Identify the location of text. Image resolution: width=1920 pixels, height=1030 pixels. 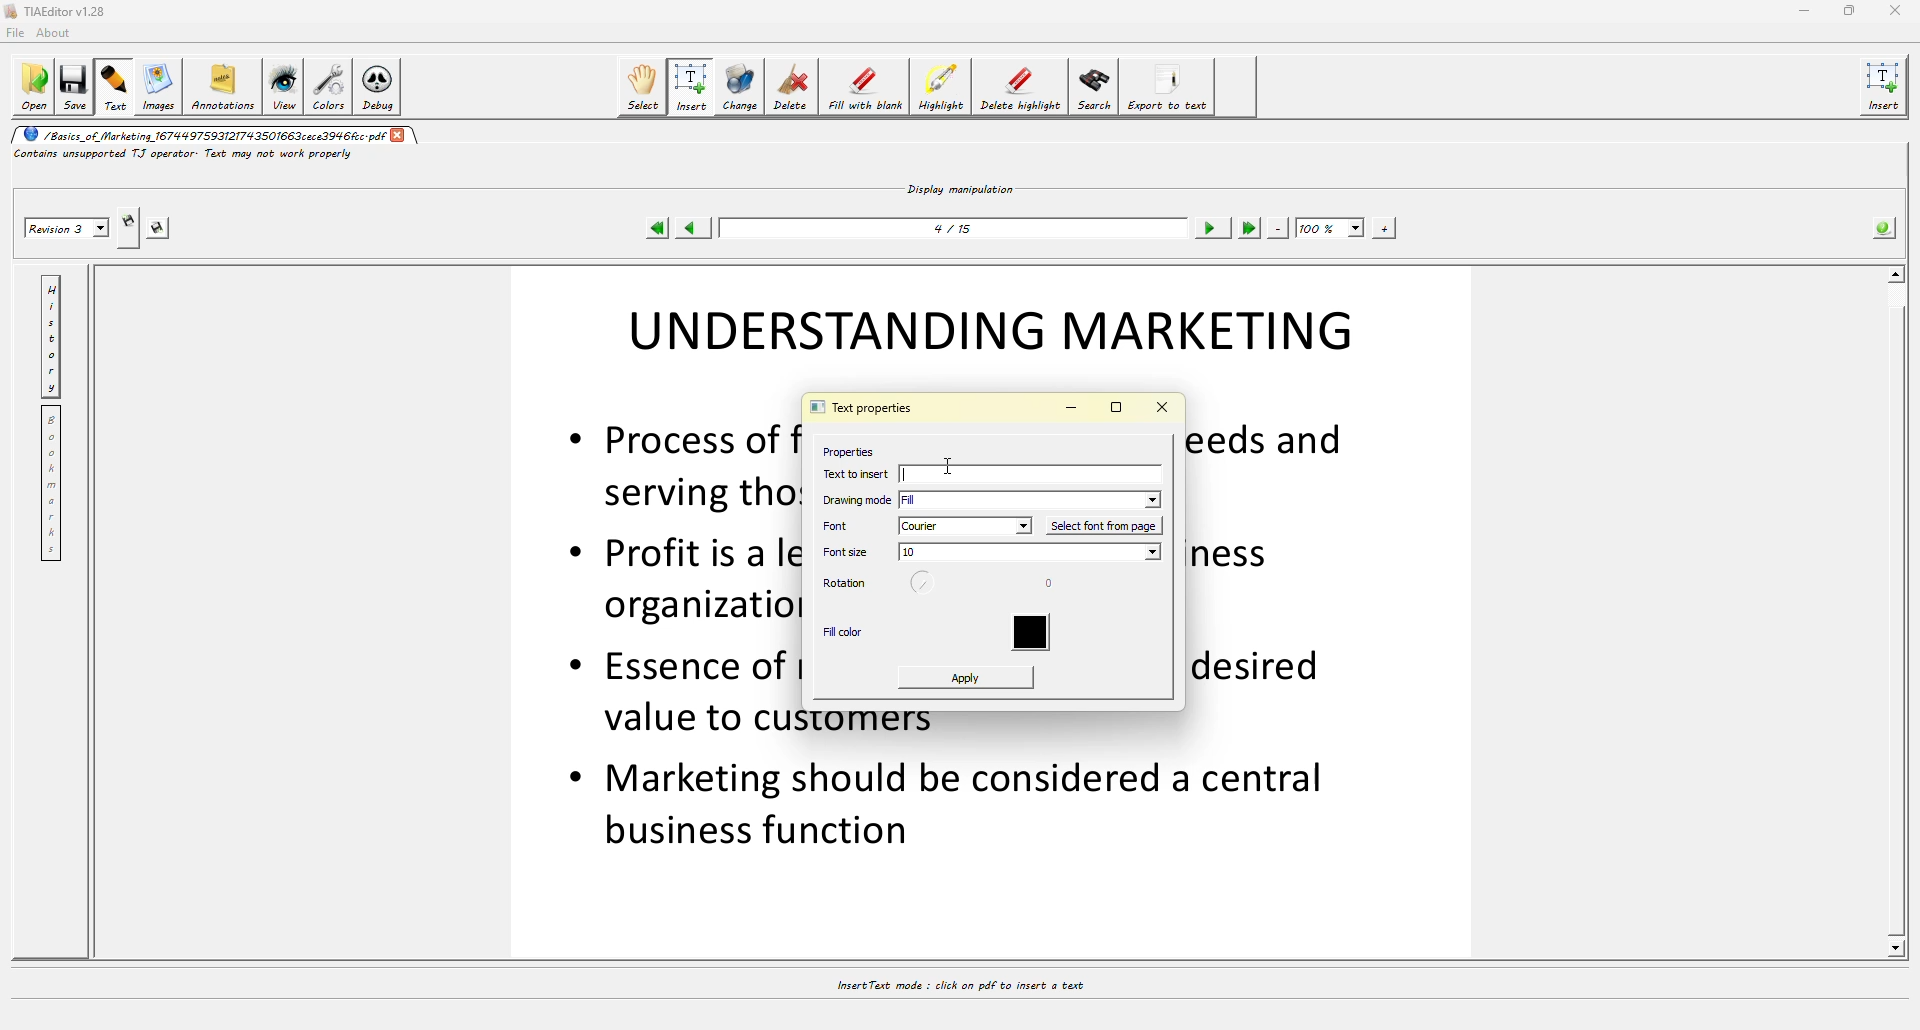
(116, 86).